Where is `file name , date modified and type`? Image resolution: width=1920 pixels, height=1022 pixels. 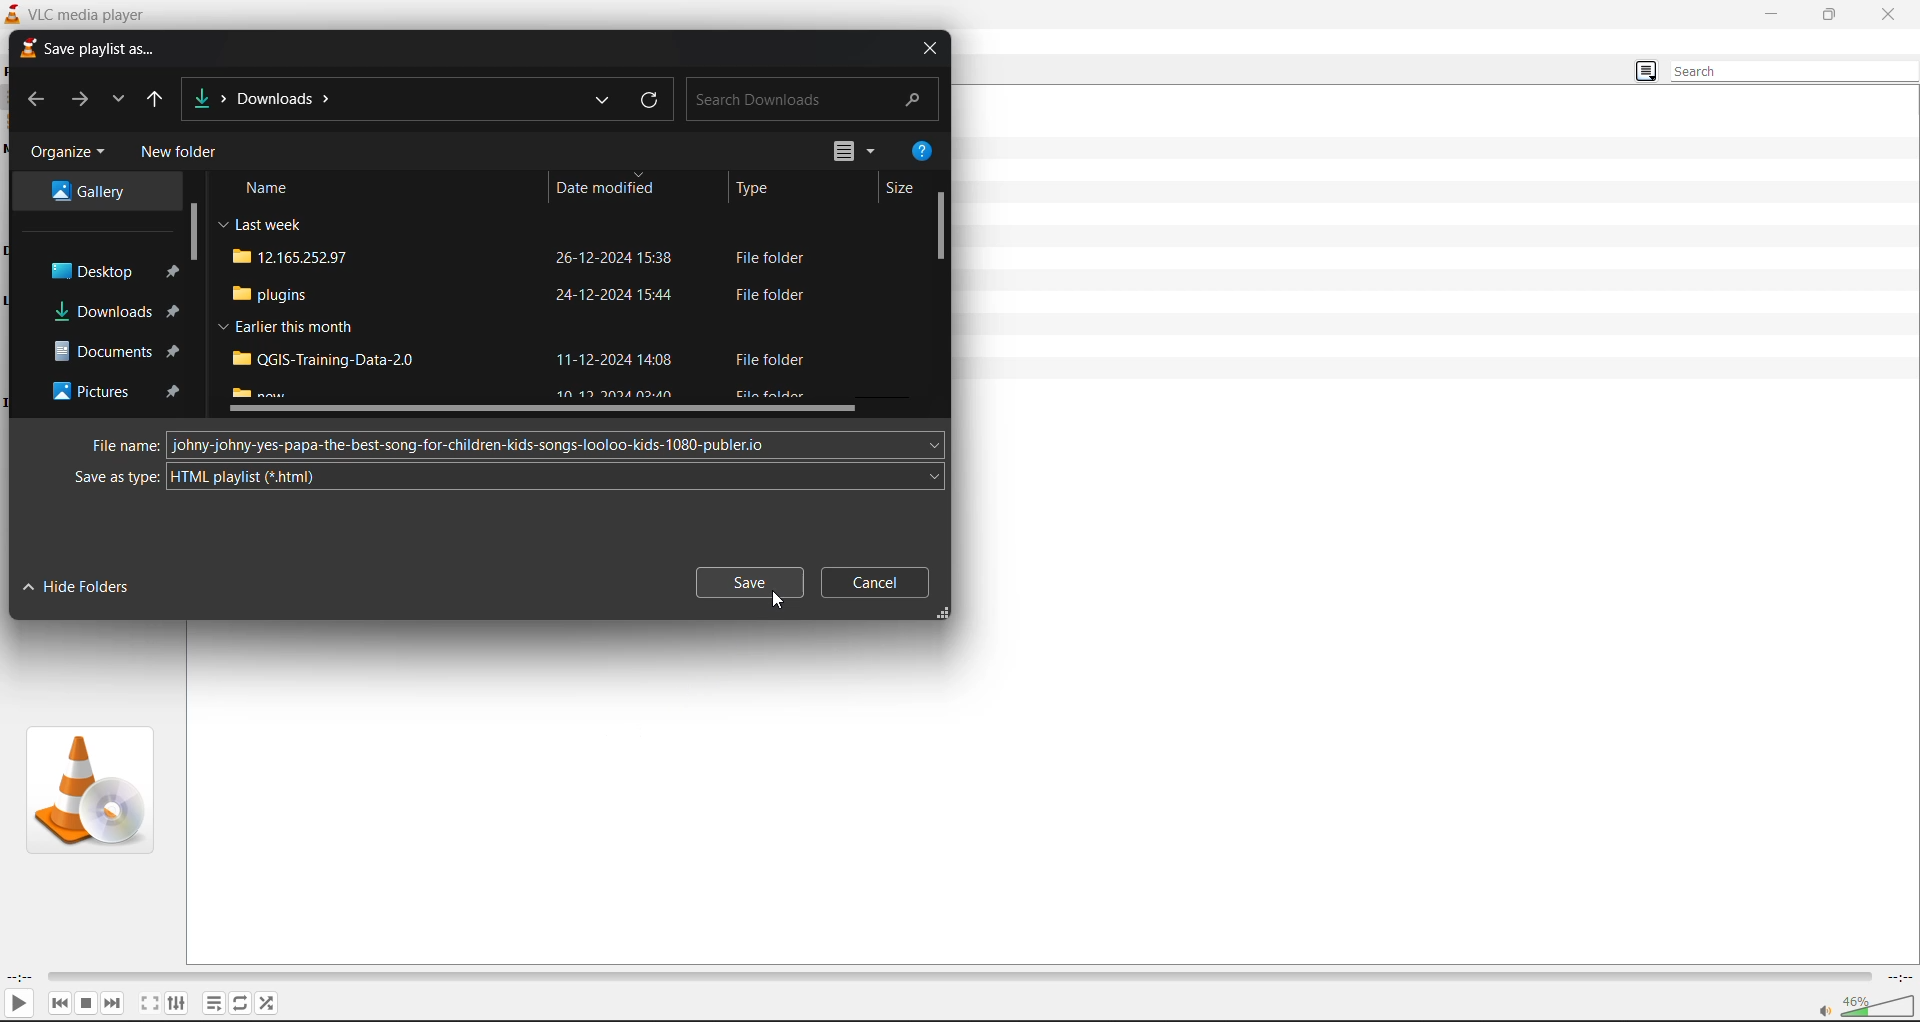
file name , date modified and type is located at coordinates (552, 292).